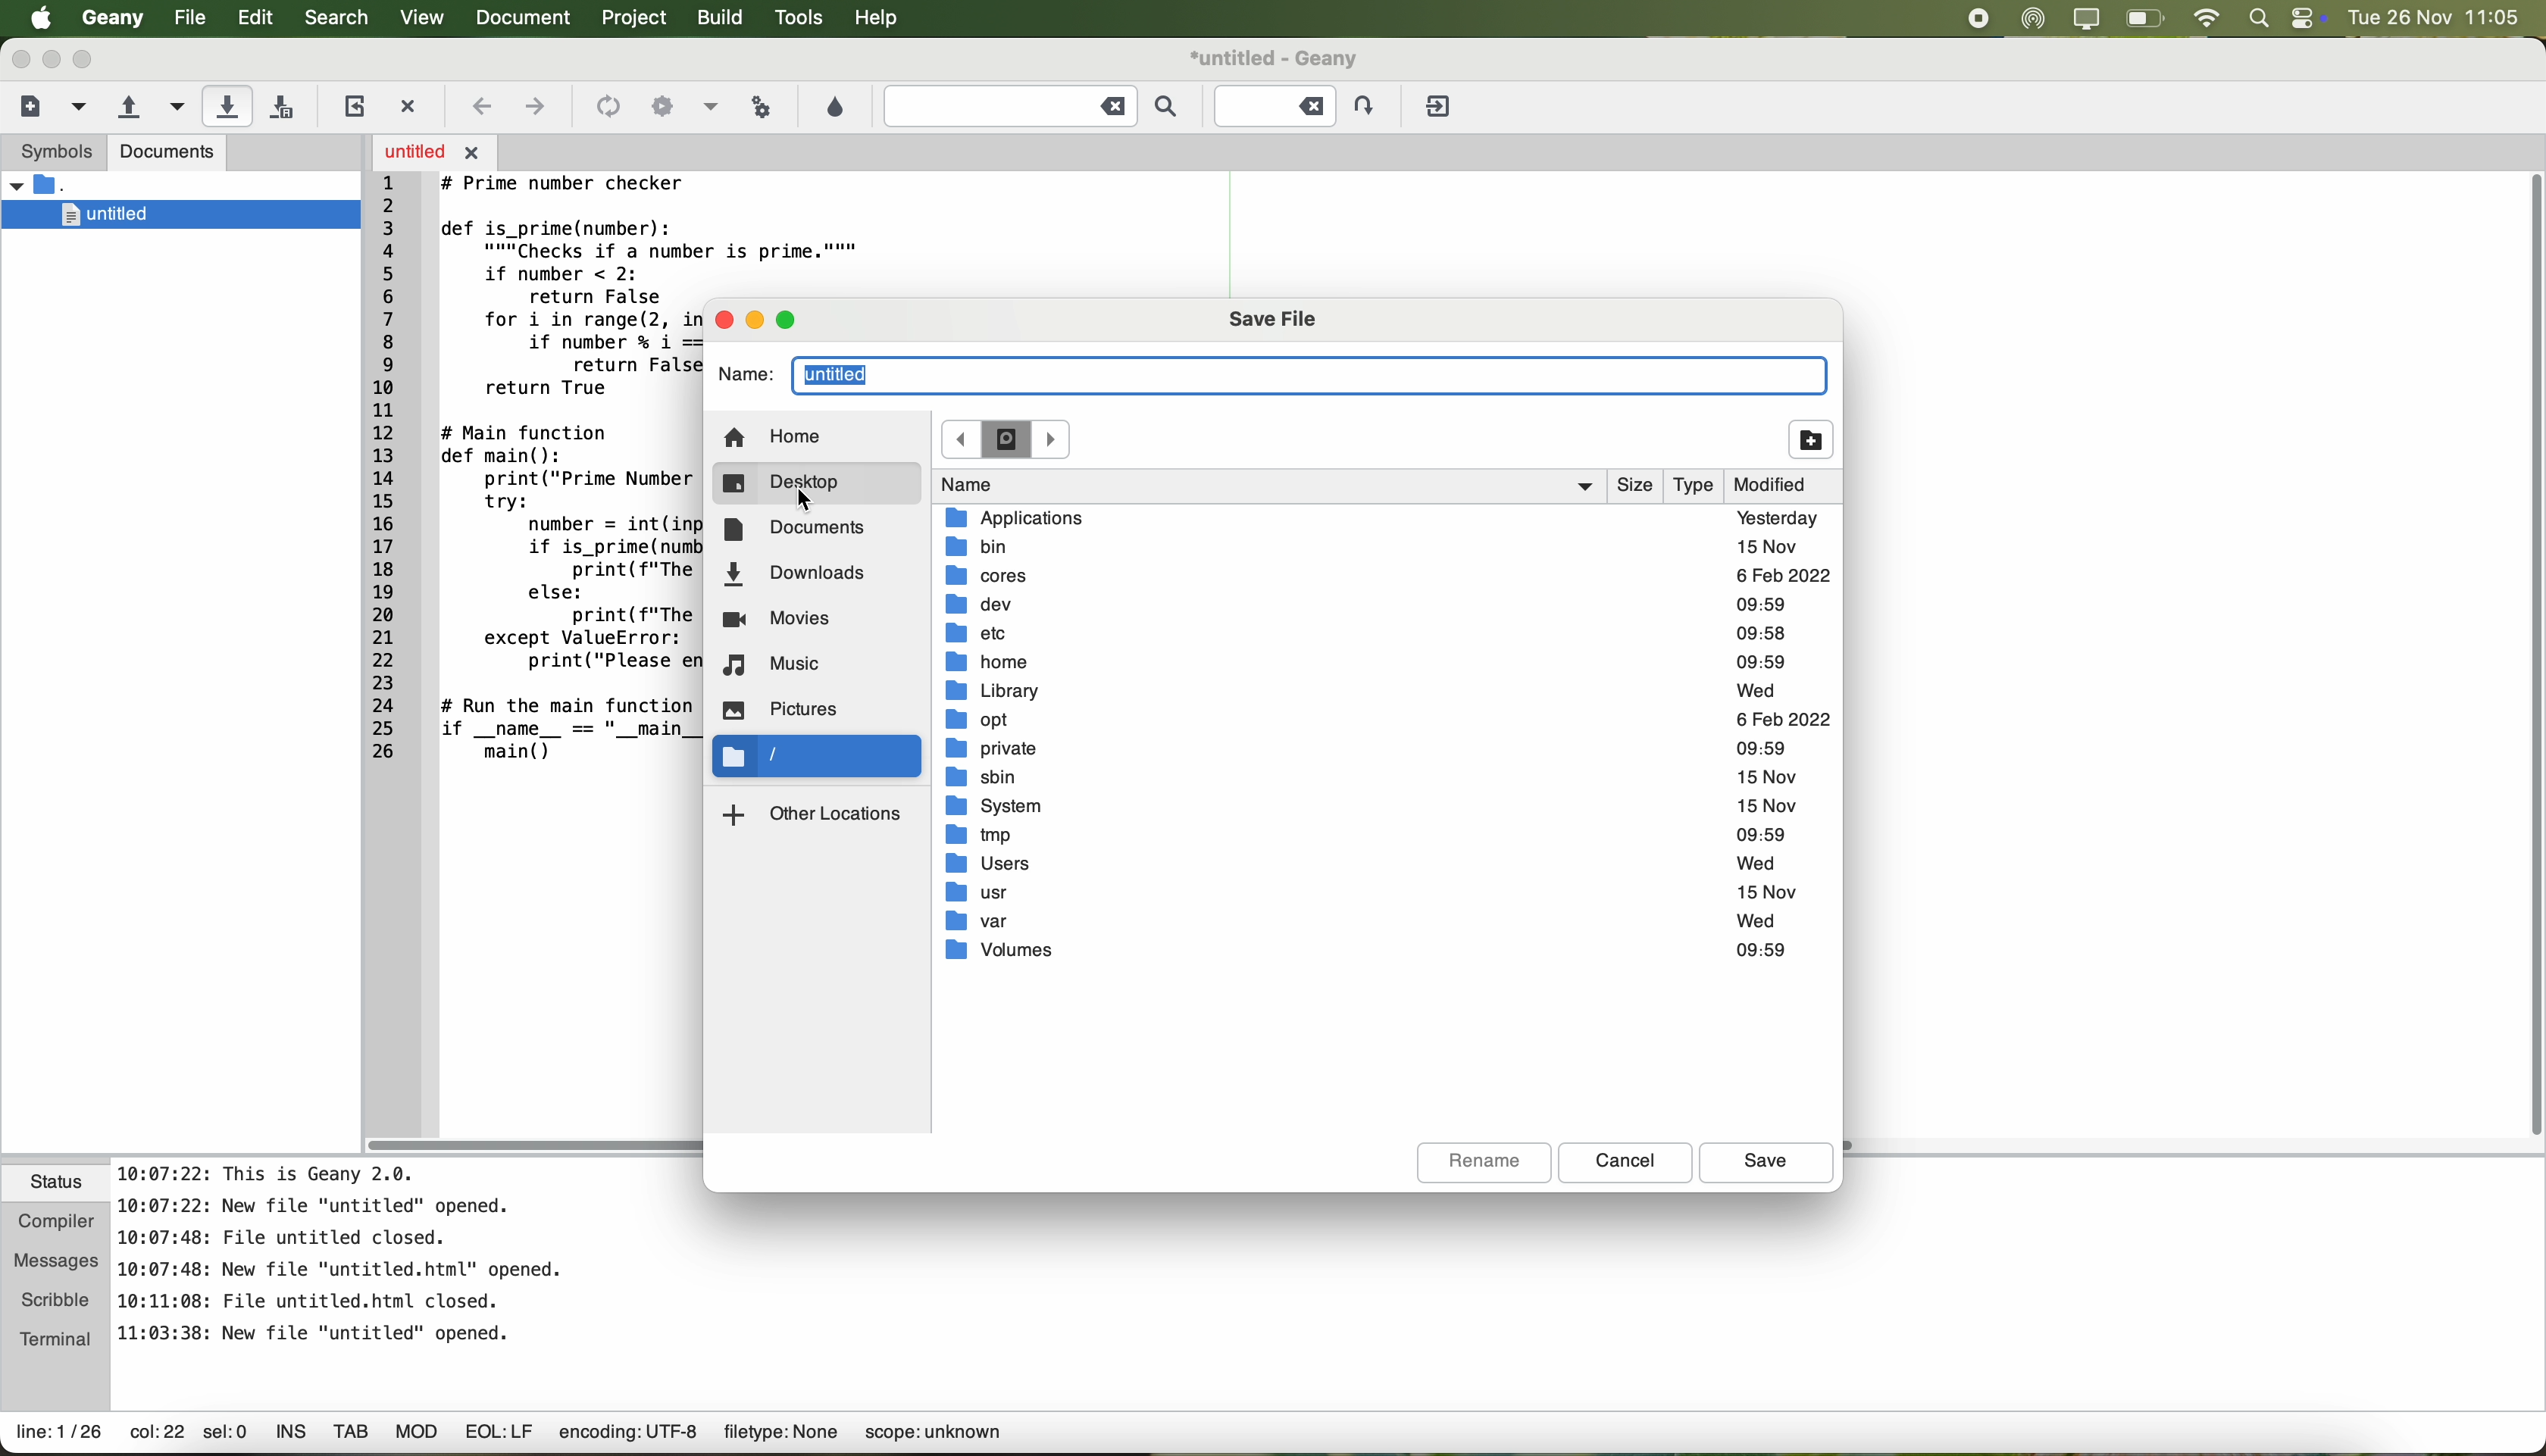  What do you see at coordinates (790, 320) in the screenshot?
I see `maximize pop-up` at bounding box center [790, 320].